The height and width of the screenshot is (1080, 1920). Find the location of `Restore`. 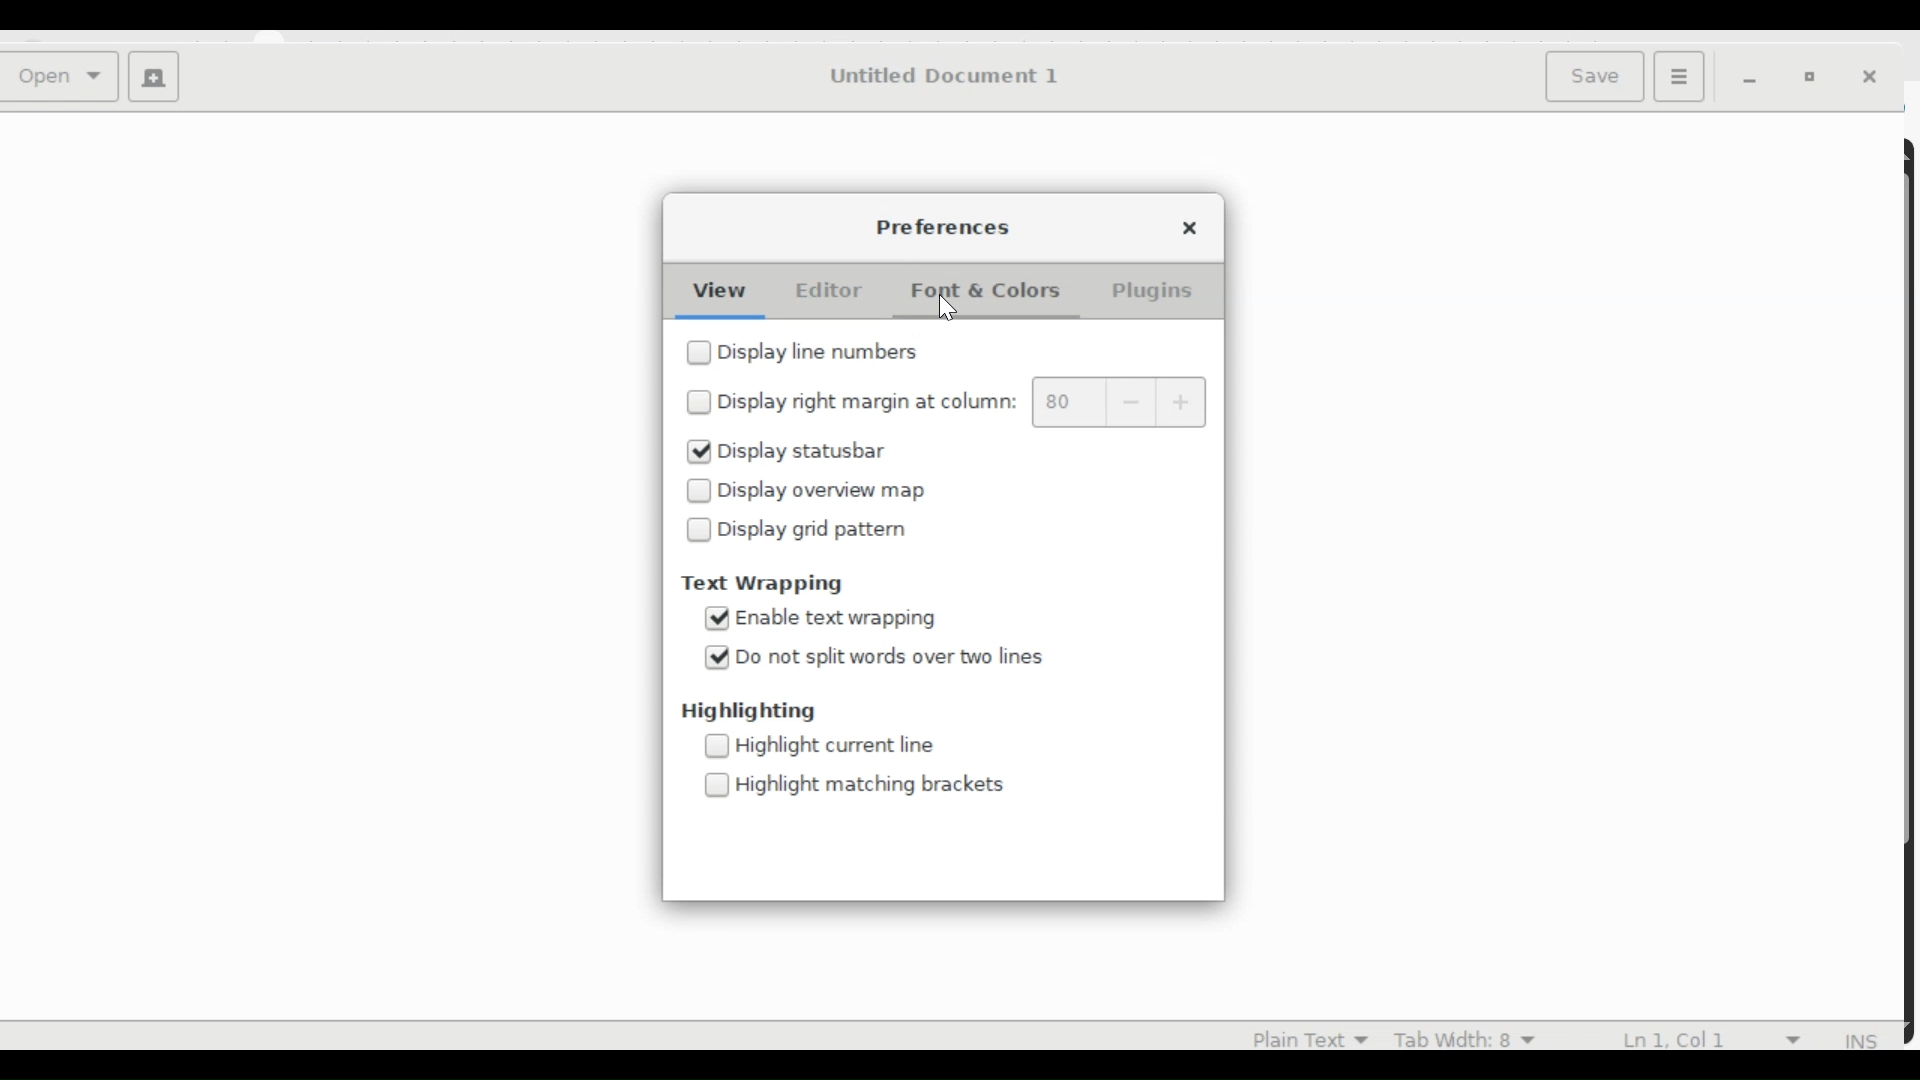

Restore is located at coordinates (1814, 78).